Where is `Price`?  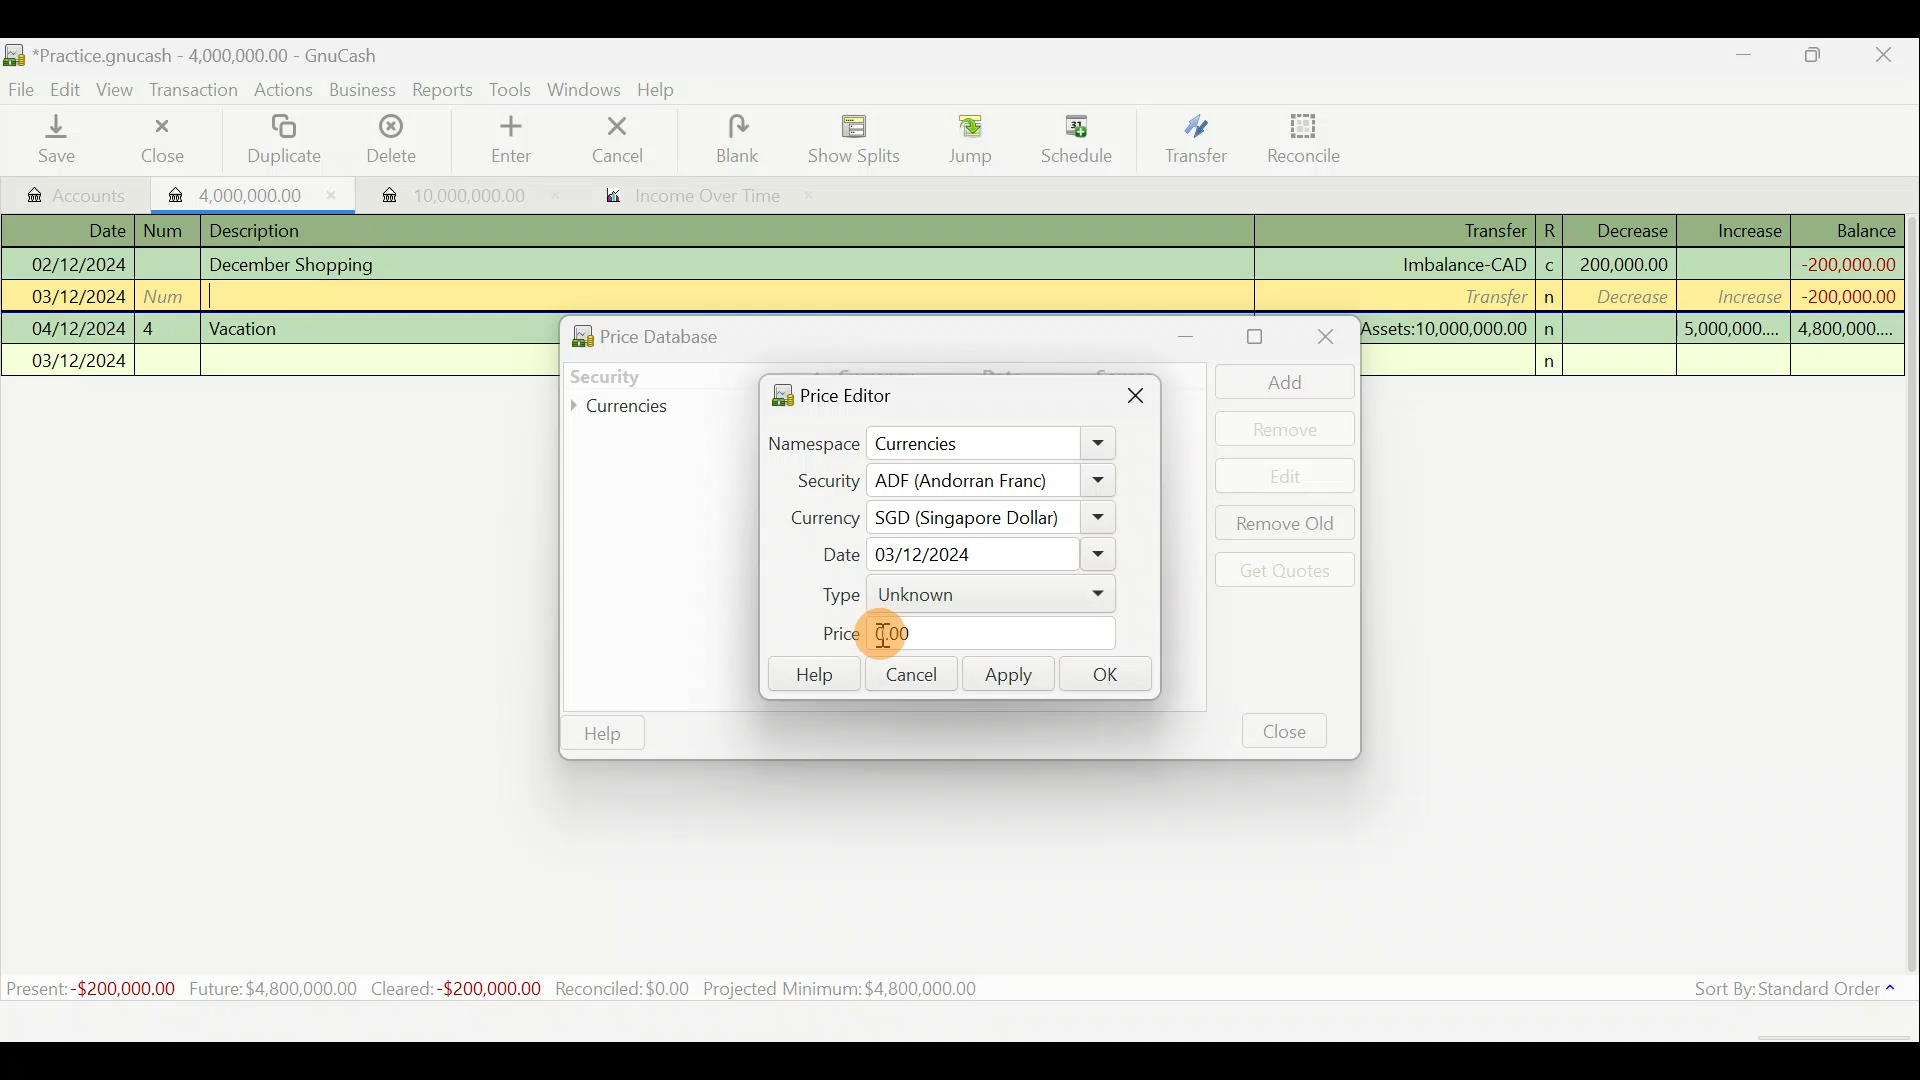 Price is located at coordinates (955, 634).